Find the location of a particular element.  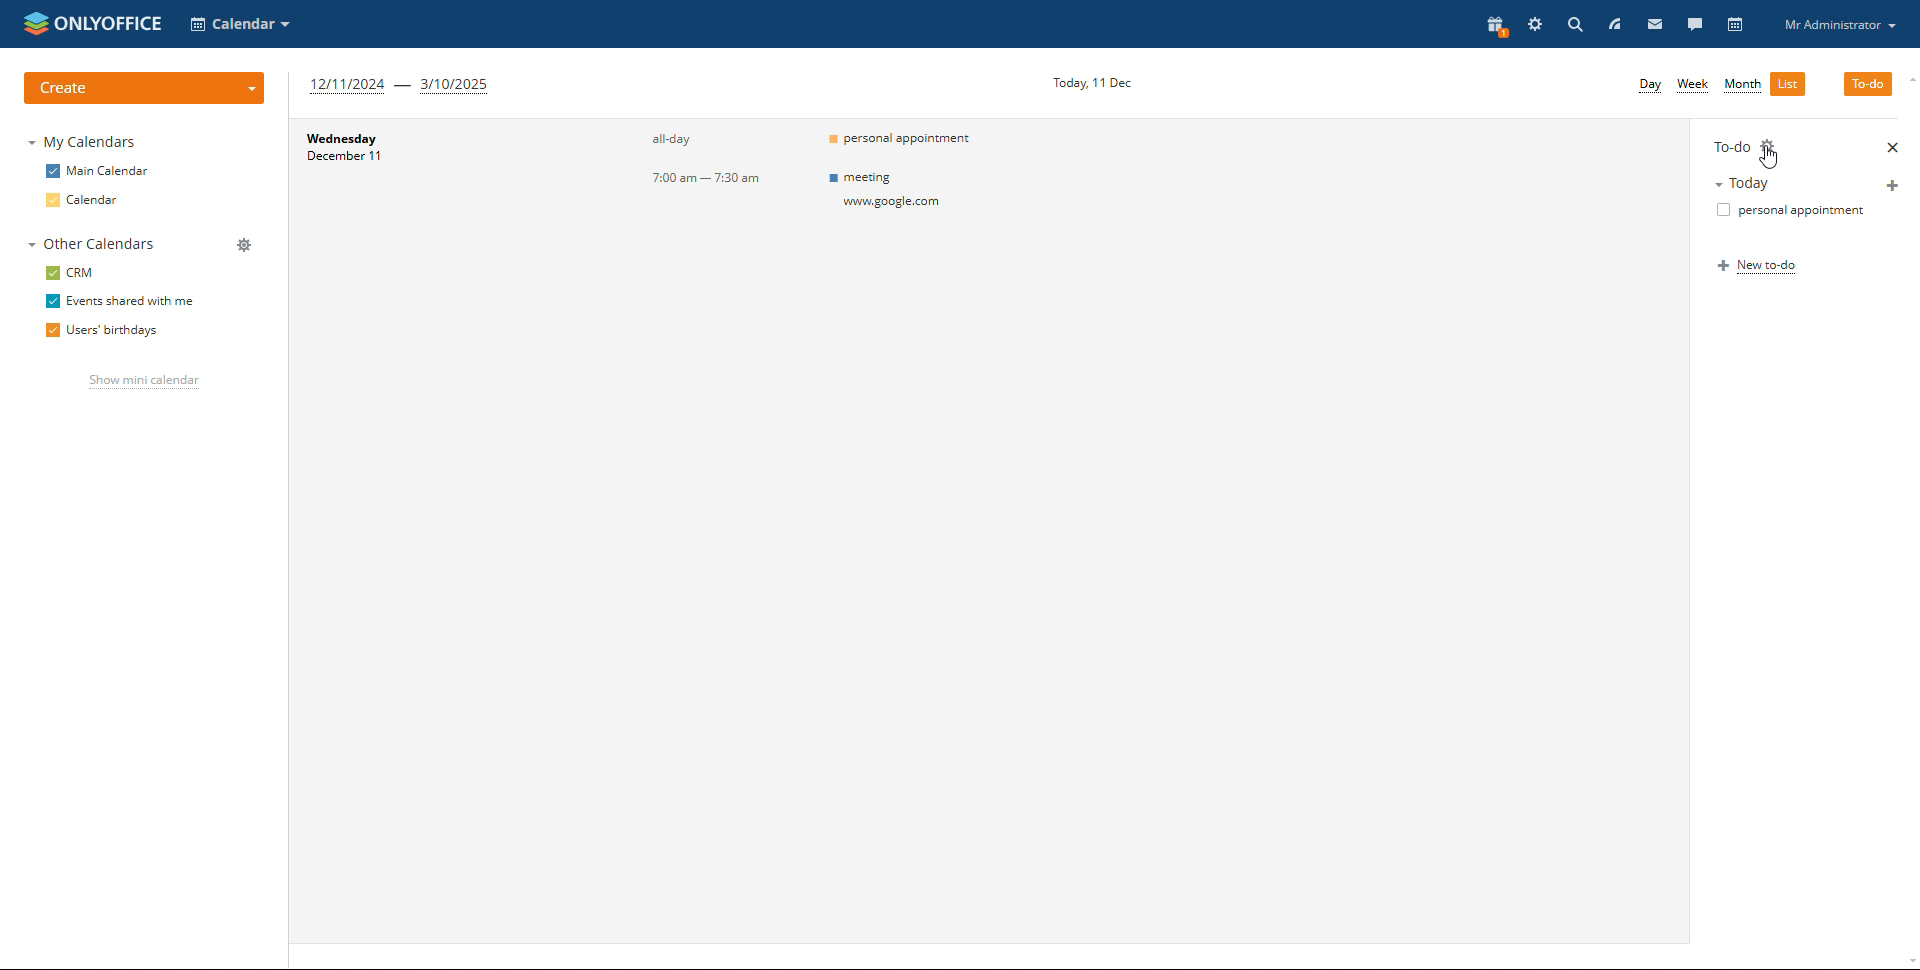

to-do is located at coordinates (1729, 145).